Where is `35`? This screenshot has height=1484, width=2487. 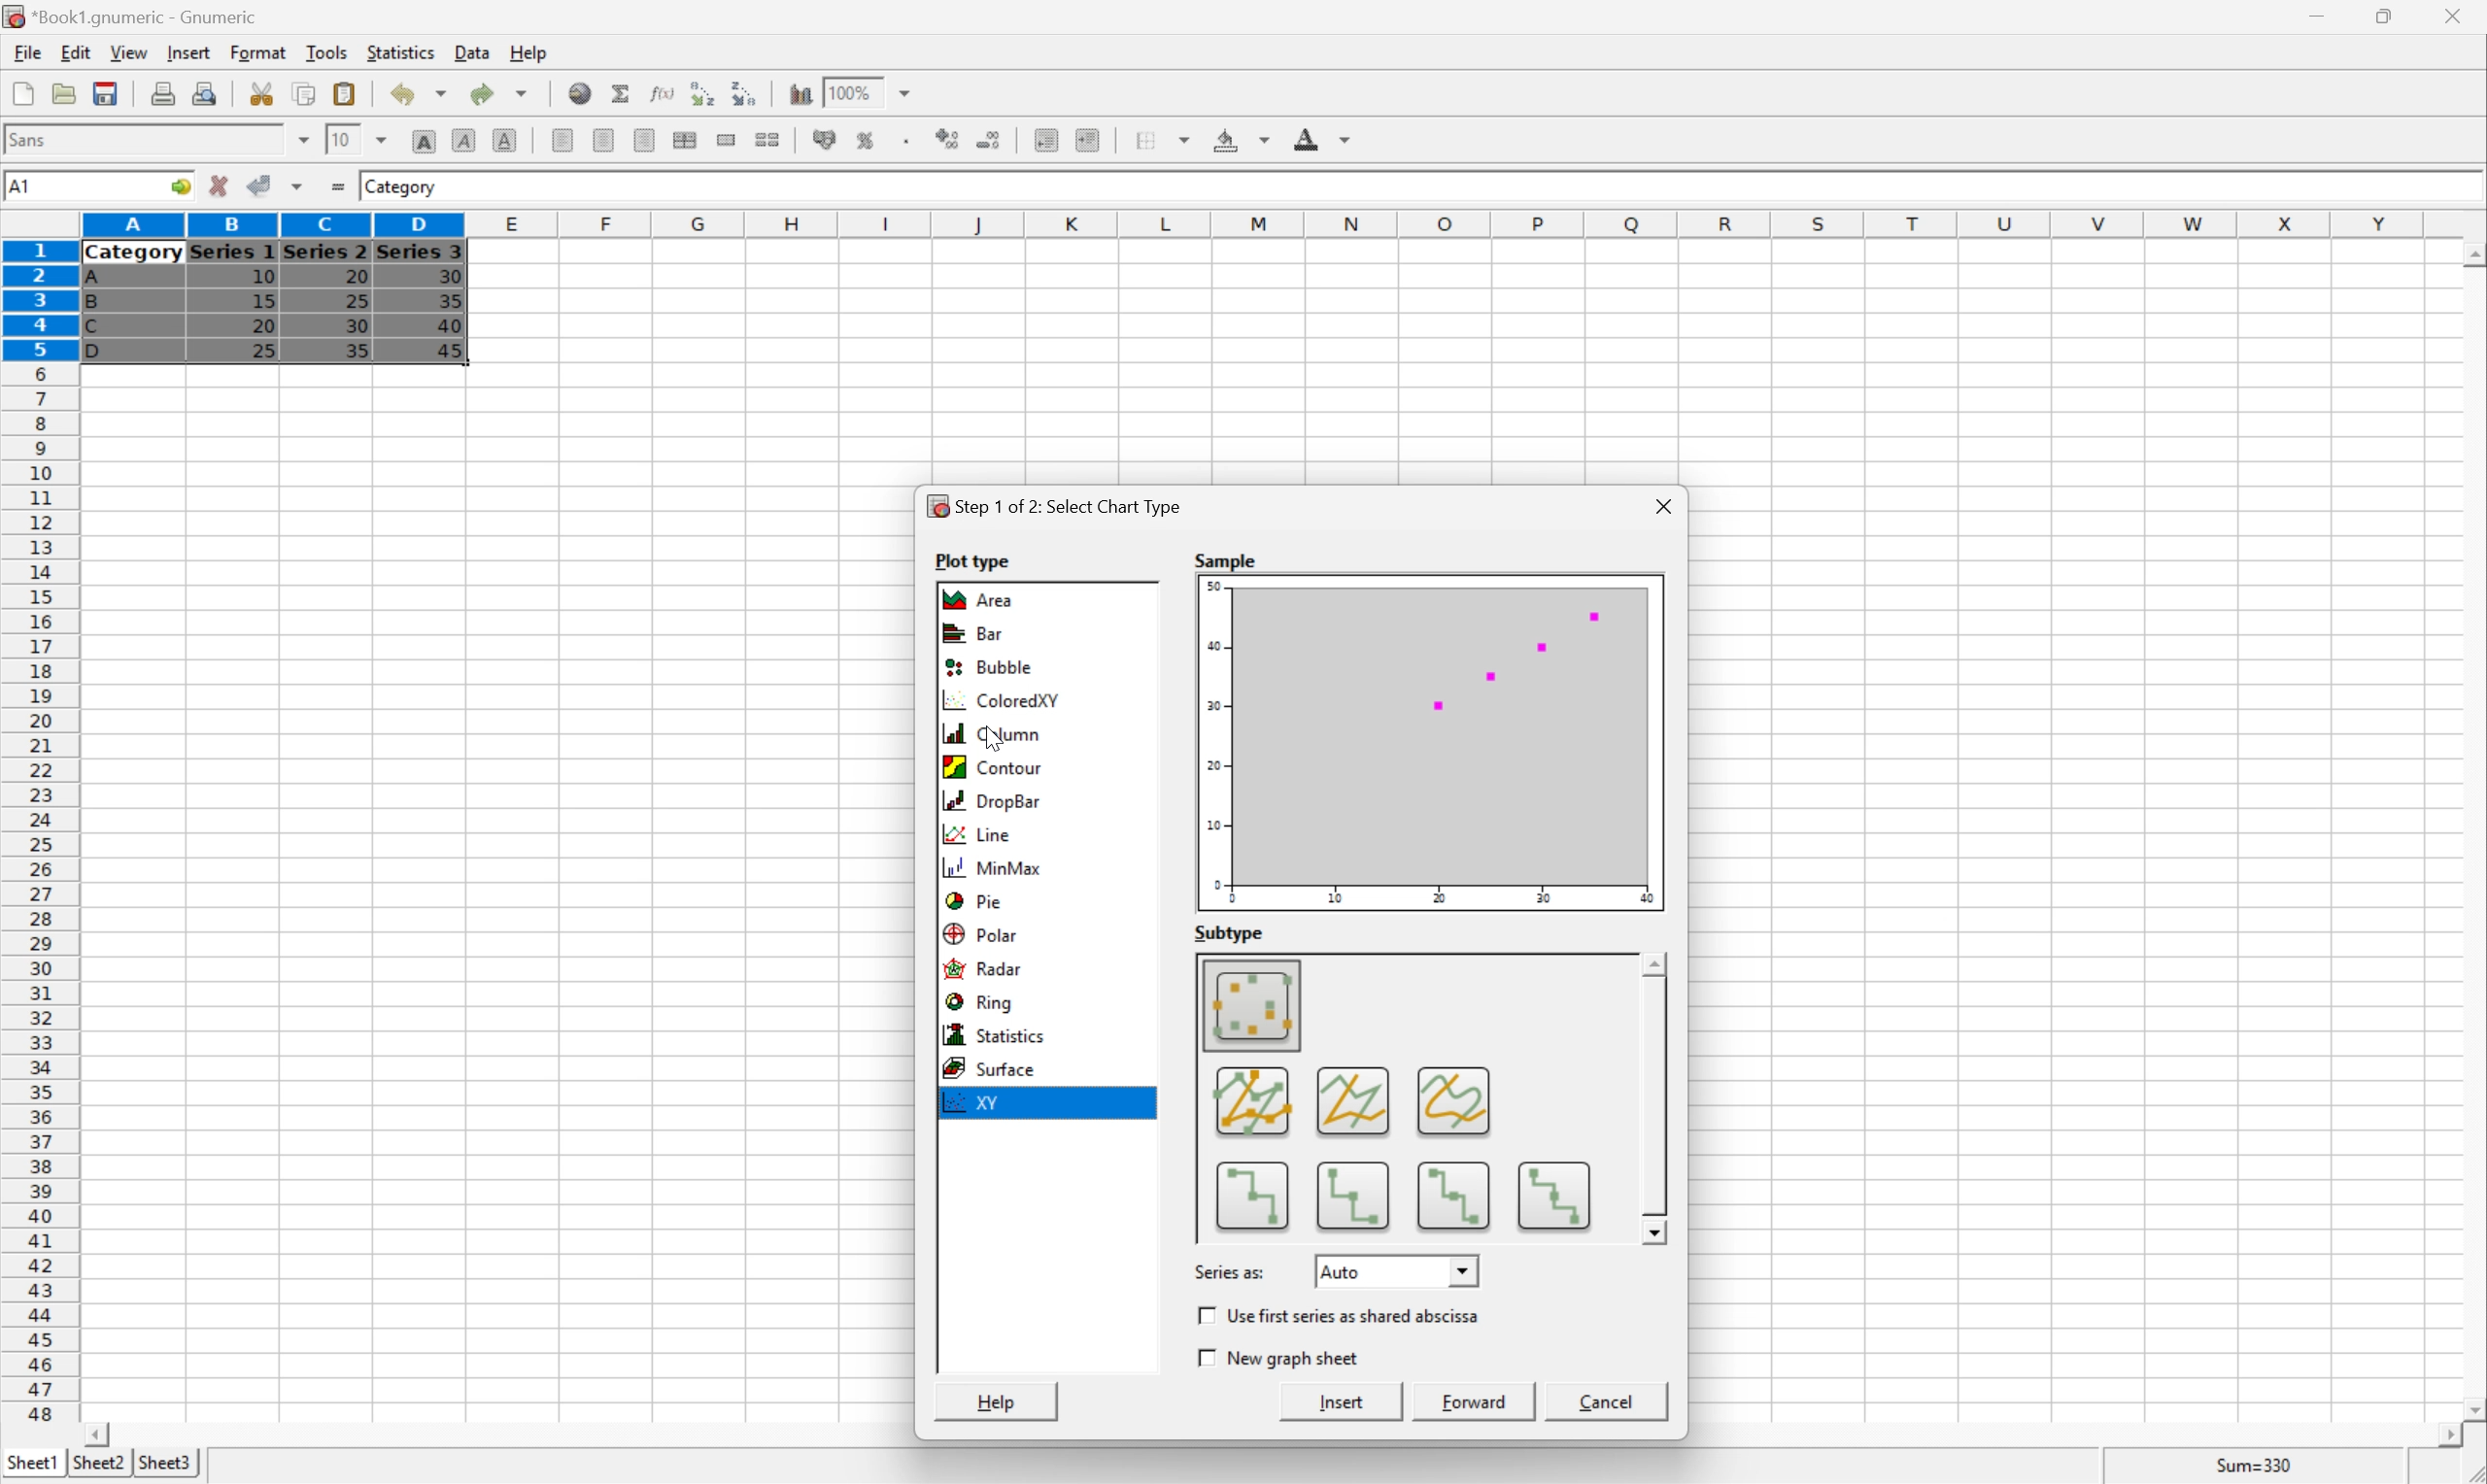 35 is located at coordinates (451, 300).